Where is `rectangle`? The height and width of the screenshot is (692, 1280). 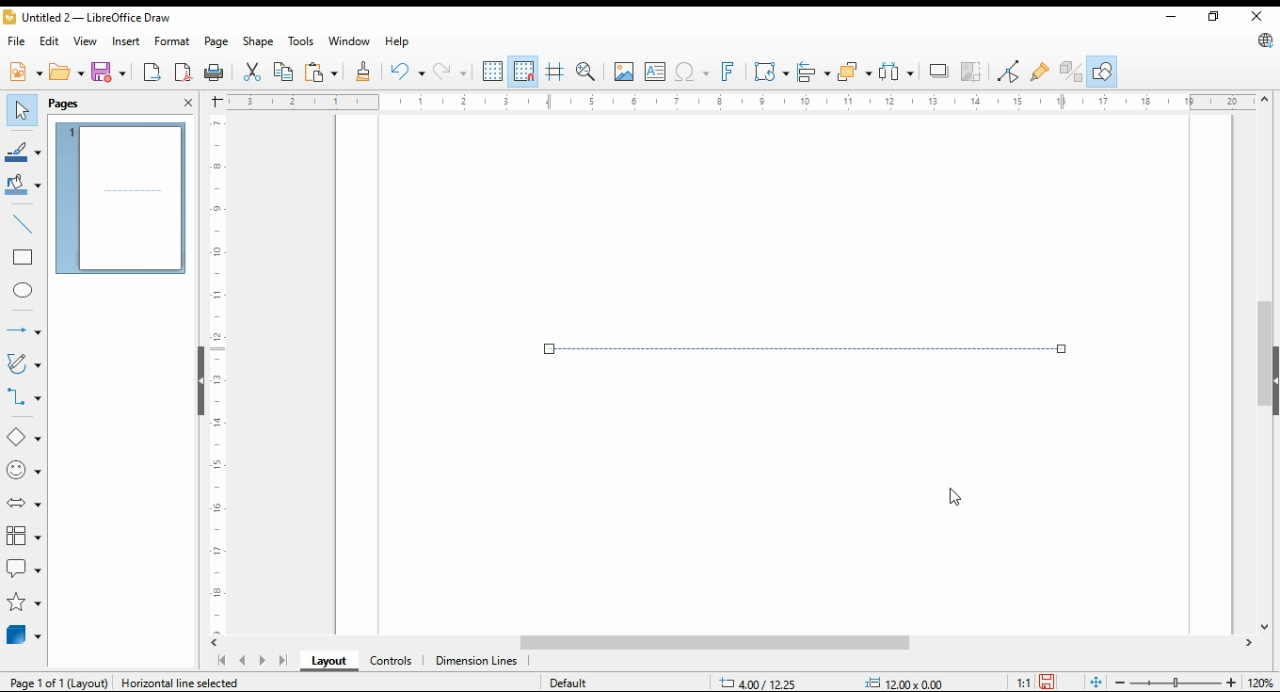 rectangle is located at coordinates (22, 256).